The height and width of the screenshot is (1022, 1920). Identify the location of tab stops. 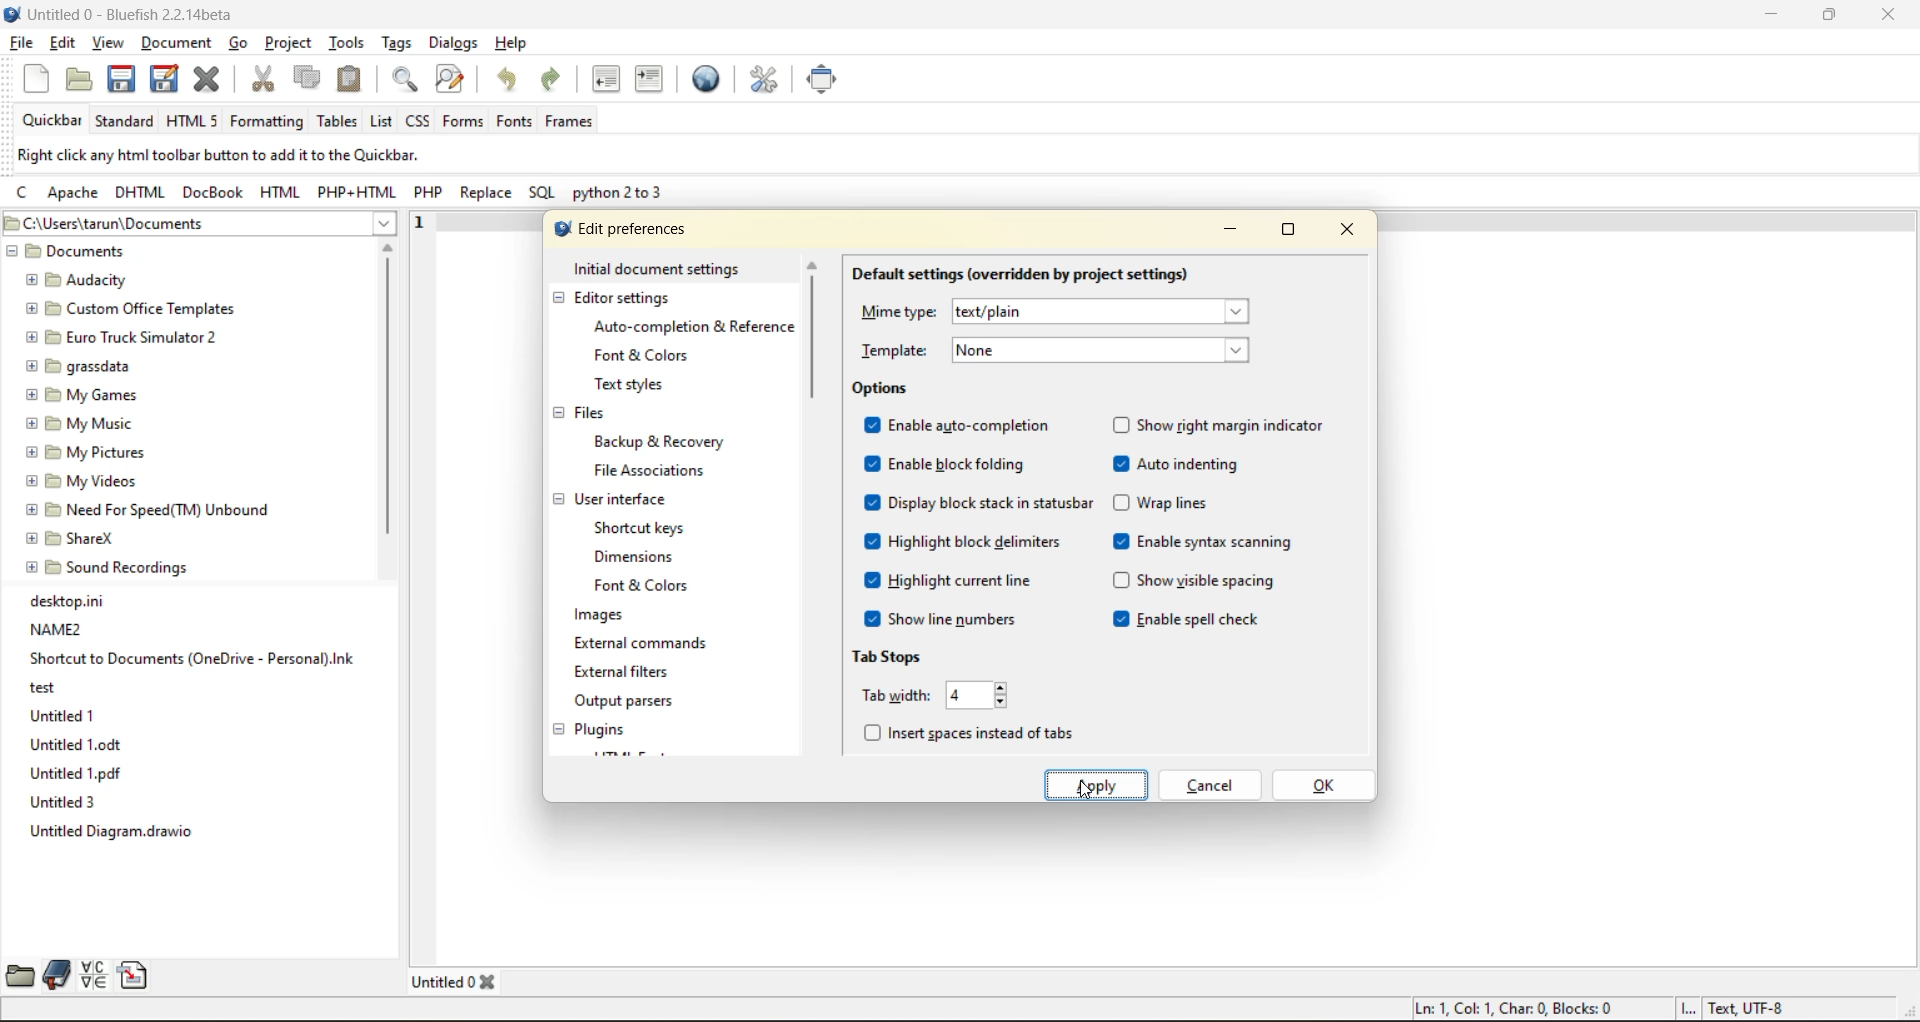
(890, 656).